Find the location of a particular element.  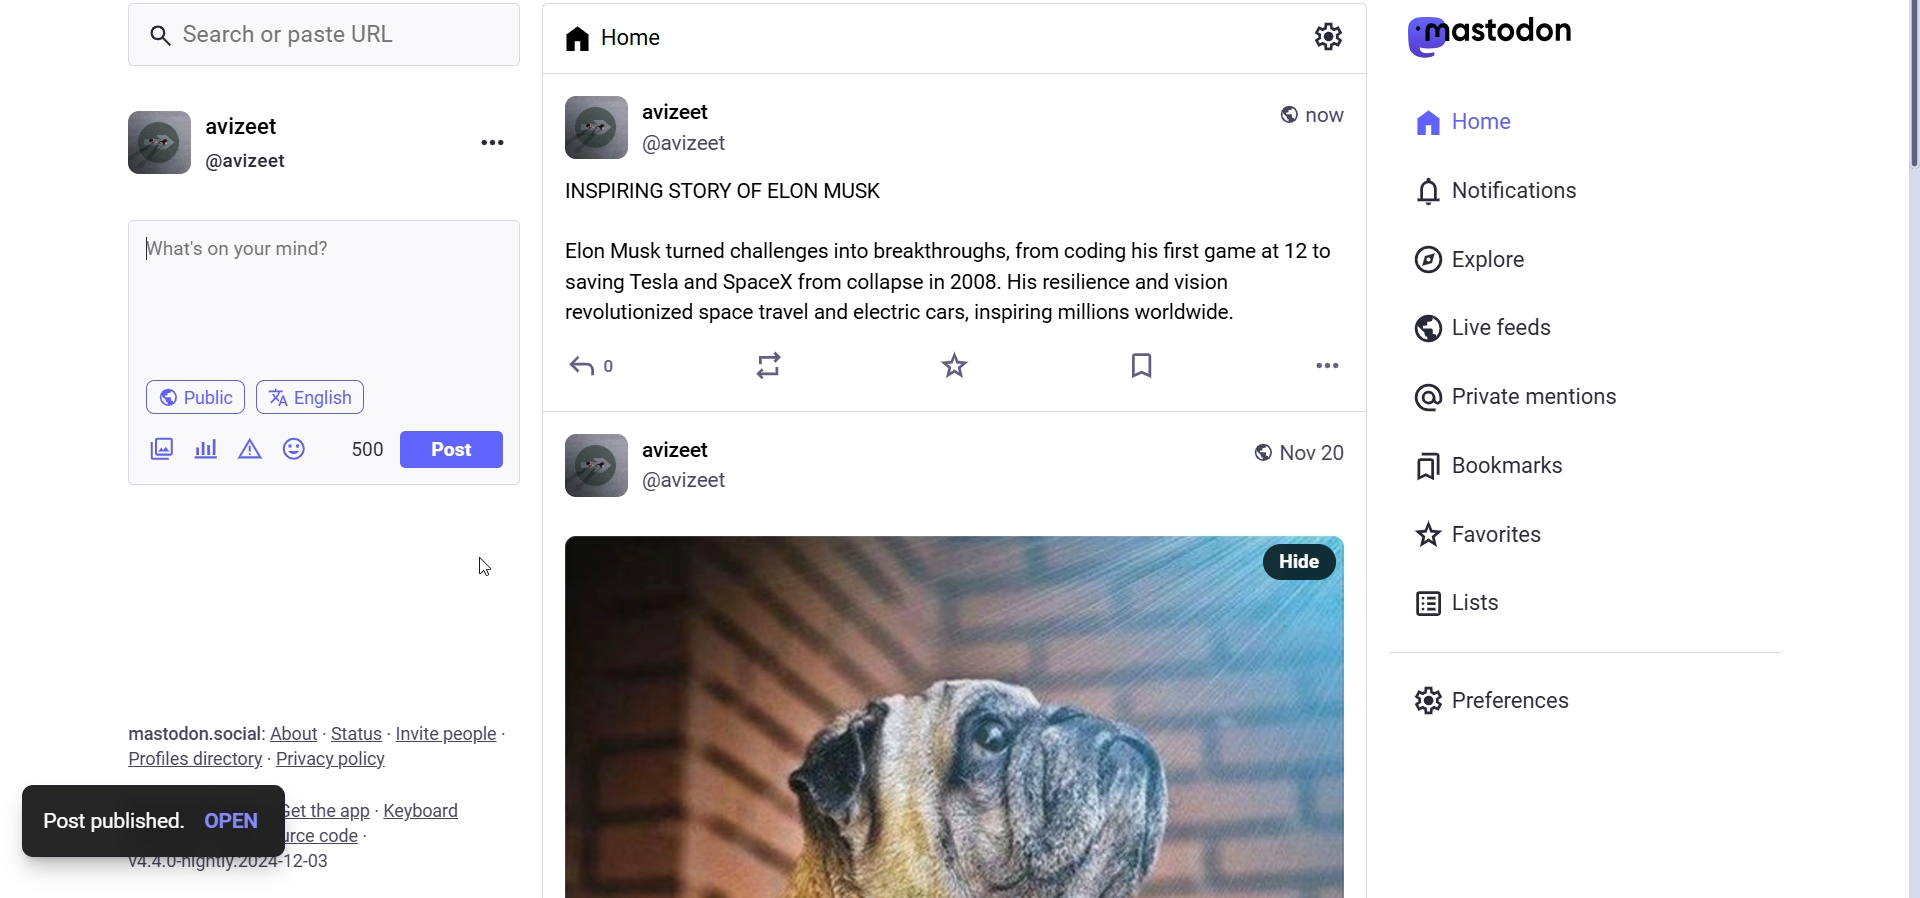

about is located at coordinates (294, 732).